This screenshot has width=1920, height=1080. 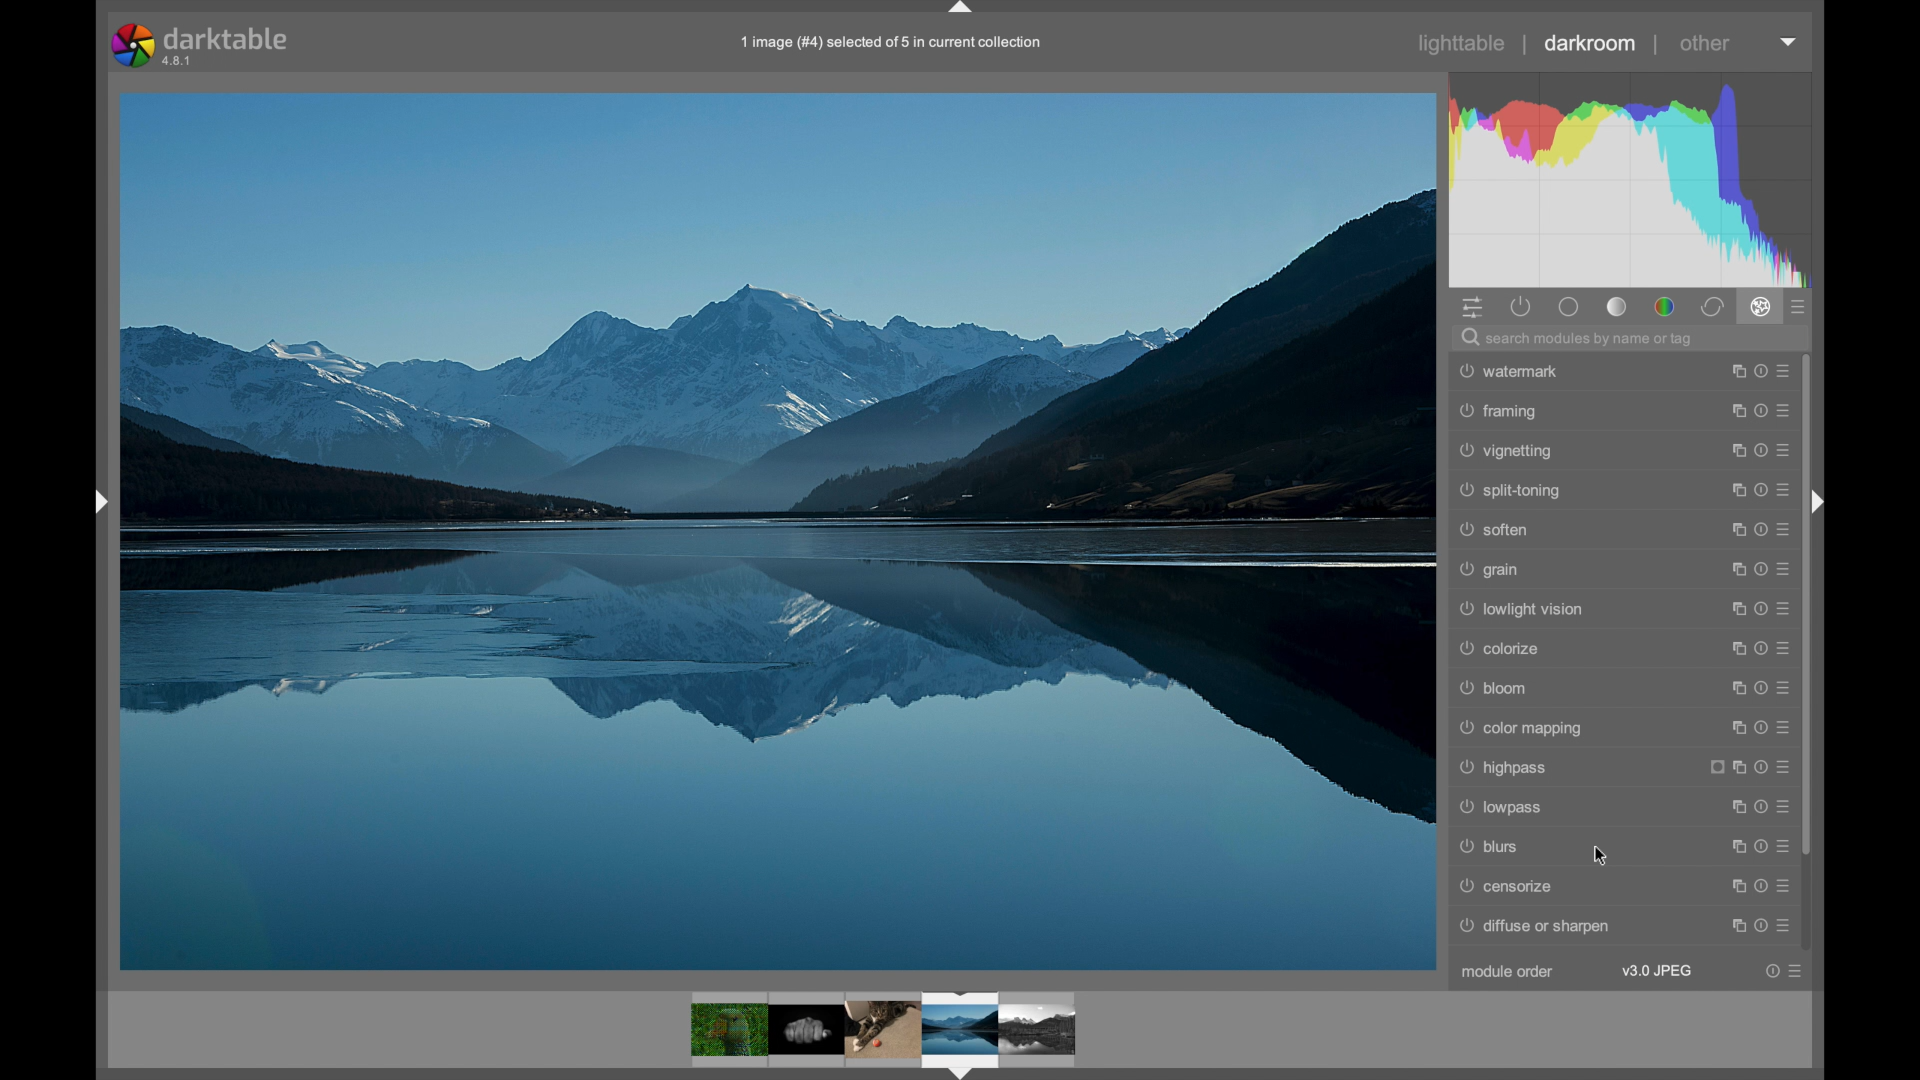 I want to click on more options, so click(x=1783, y=530).